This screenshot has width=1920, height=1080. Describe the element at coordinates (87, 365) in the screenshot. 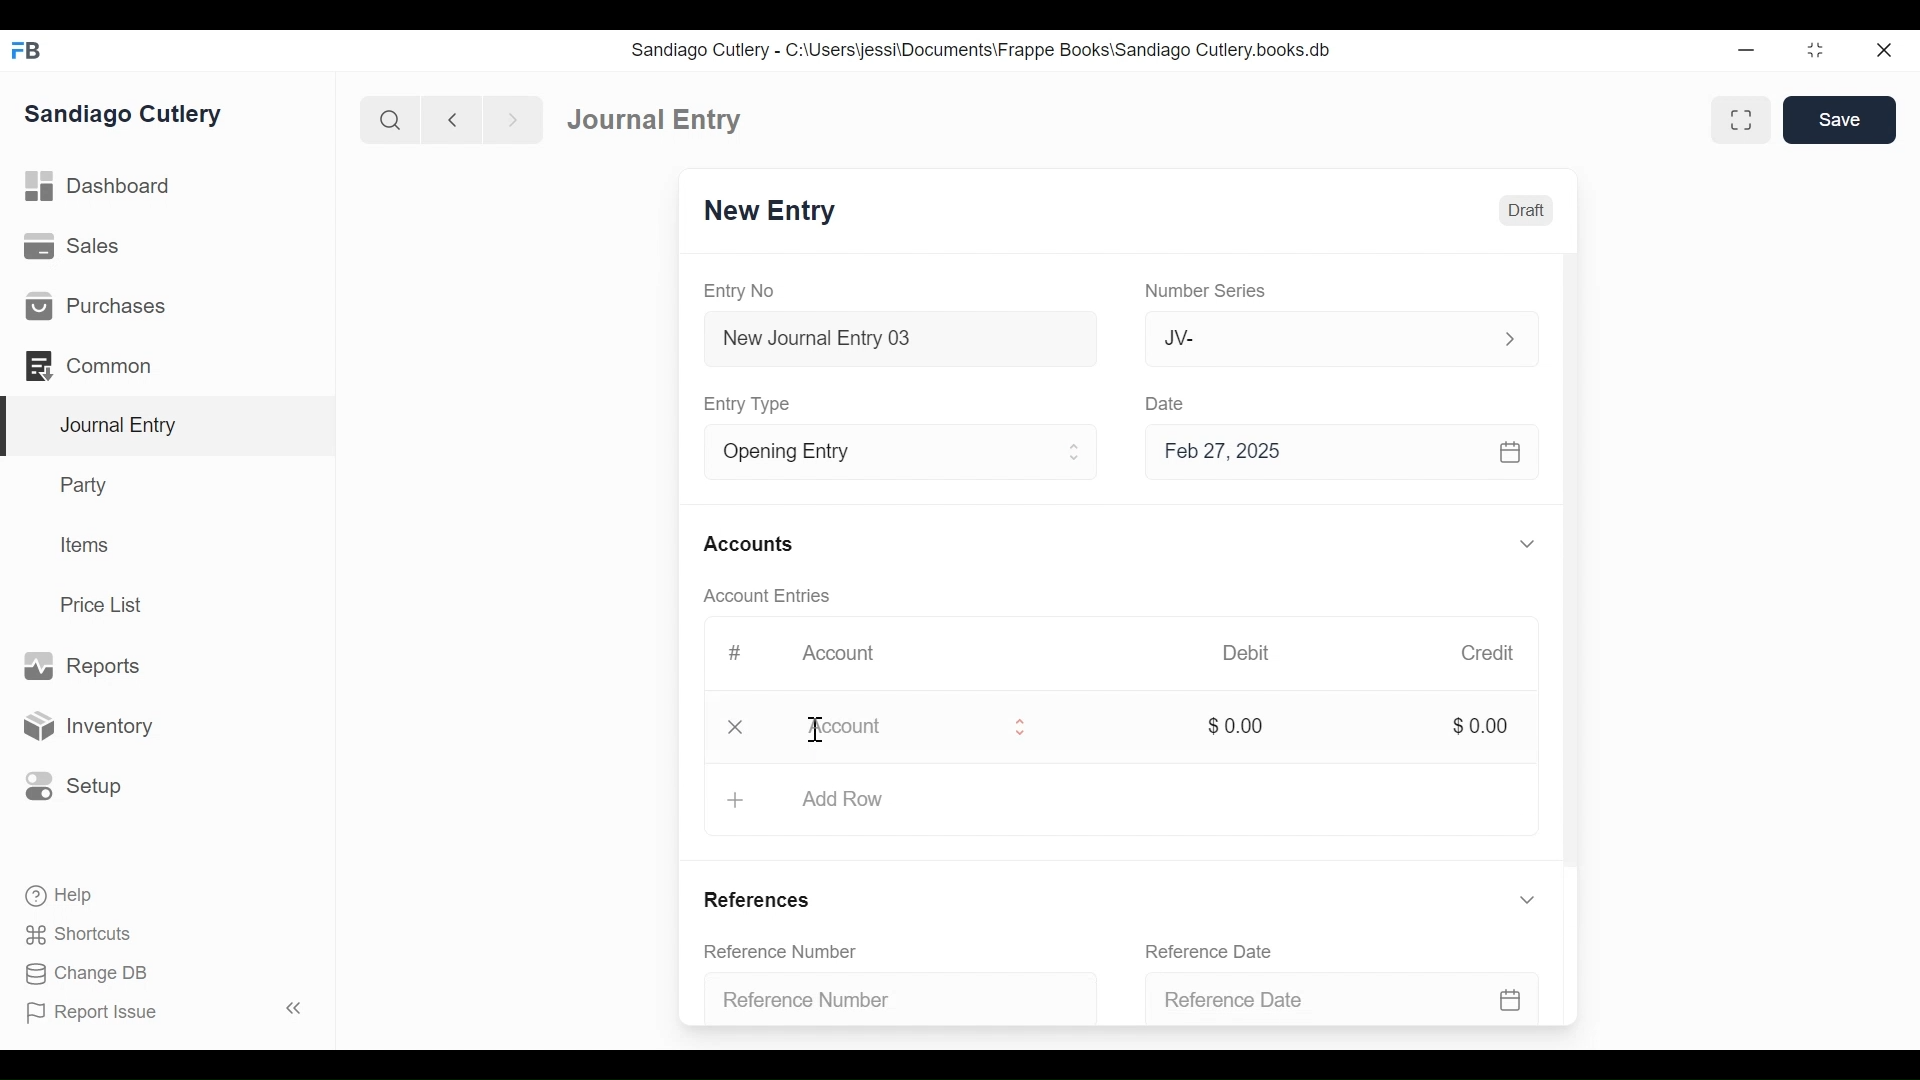

I see `Commons` at that location.